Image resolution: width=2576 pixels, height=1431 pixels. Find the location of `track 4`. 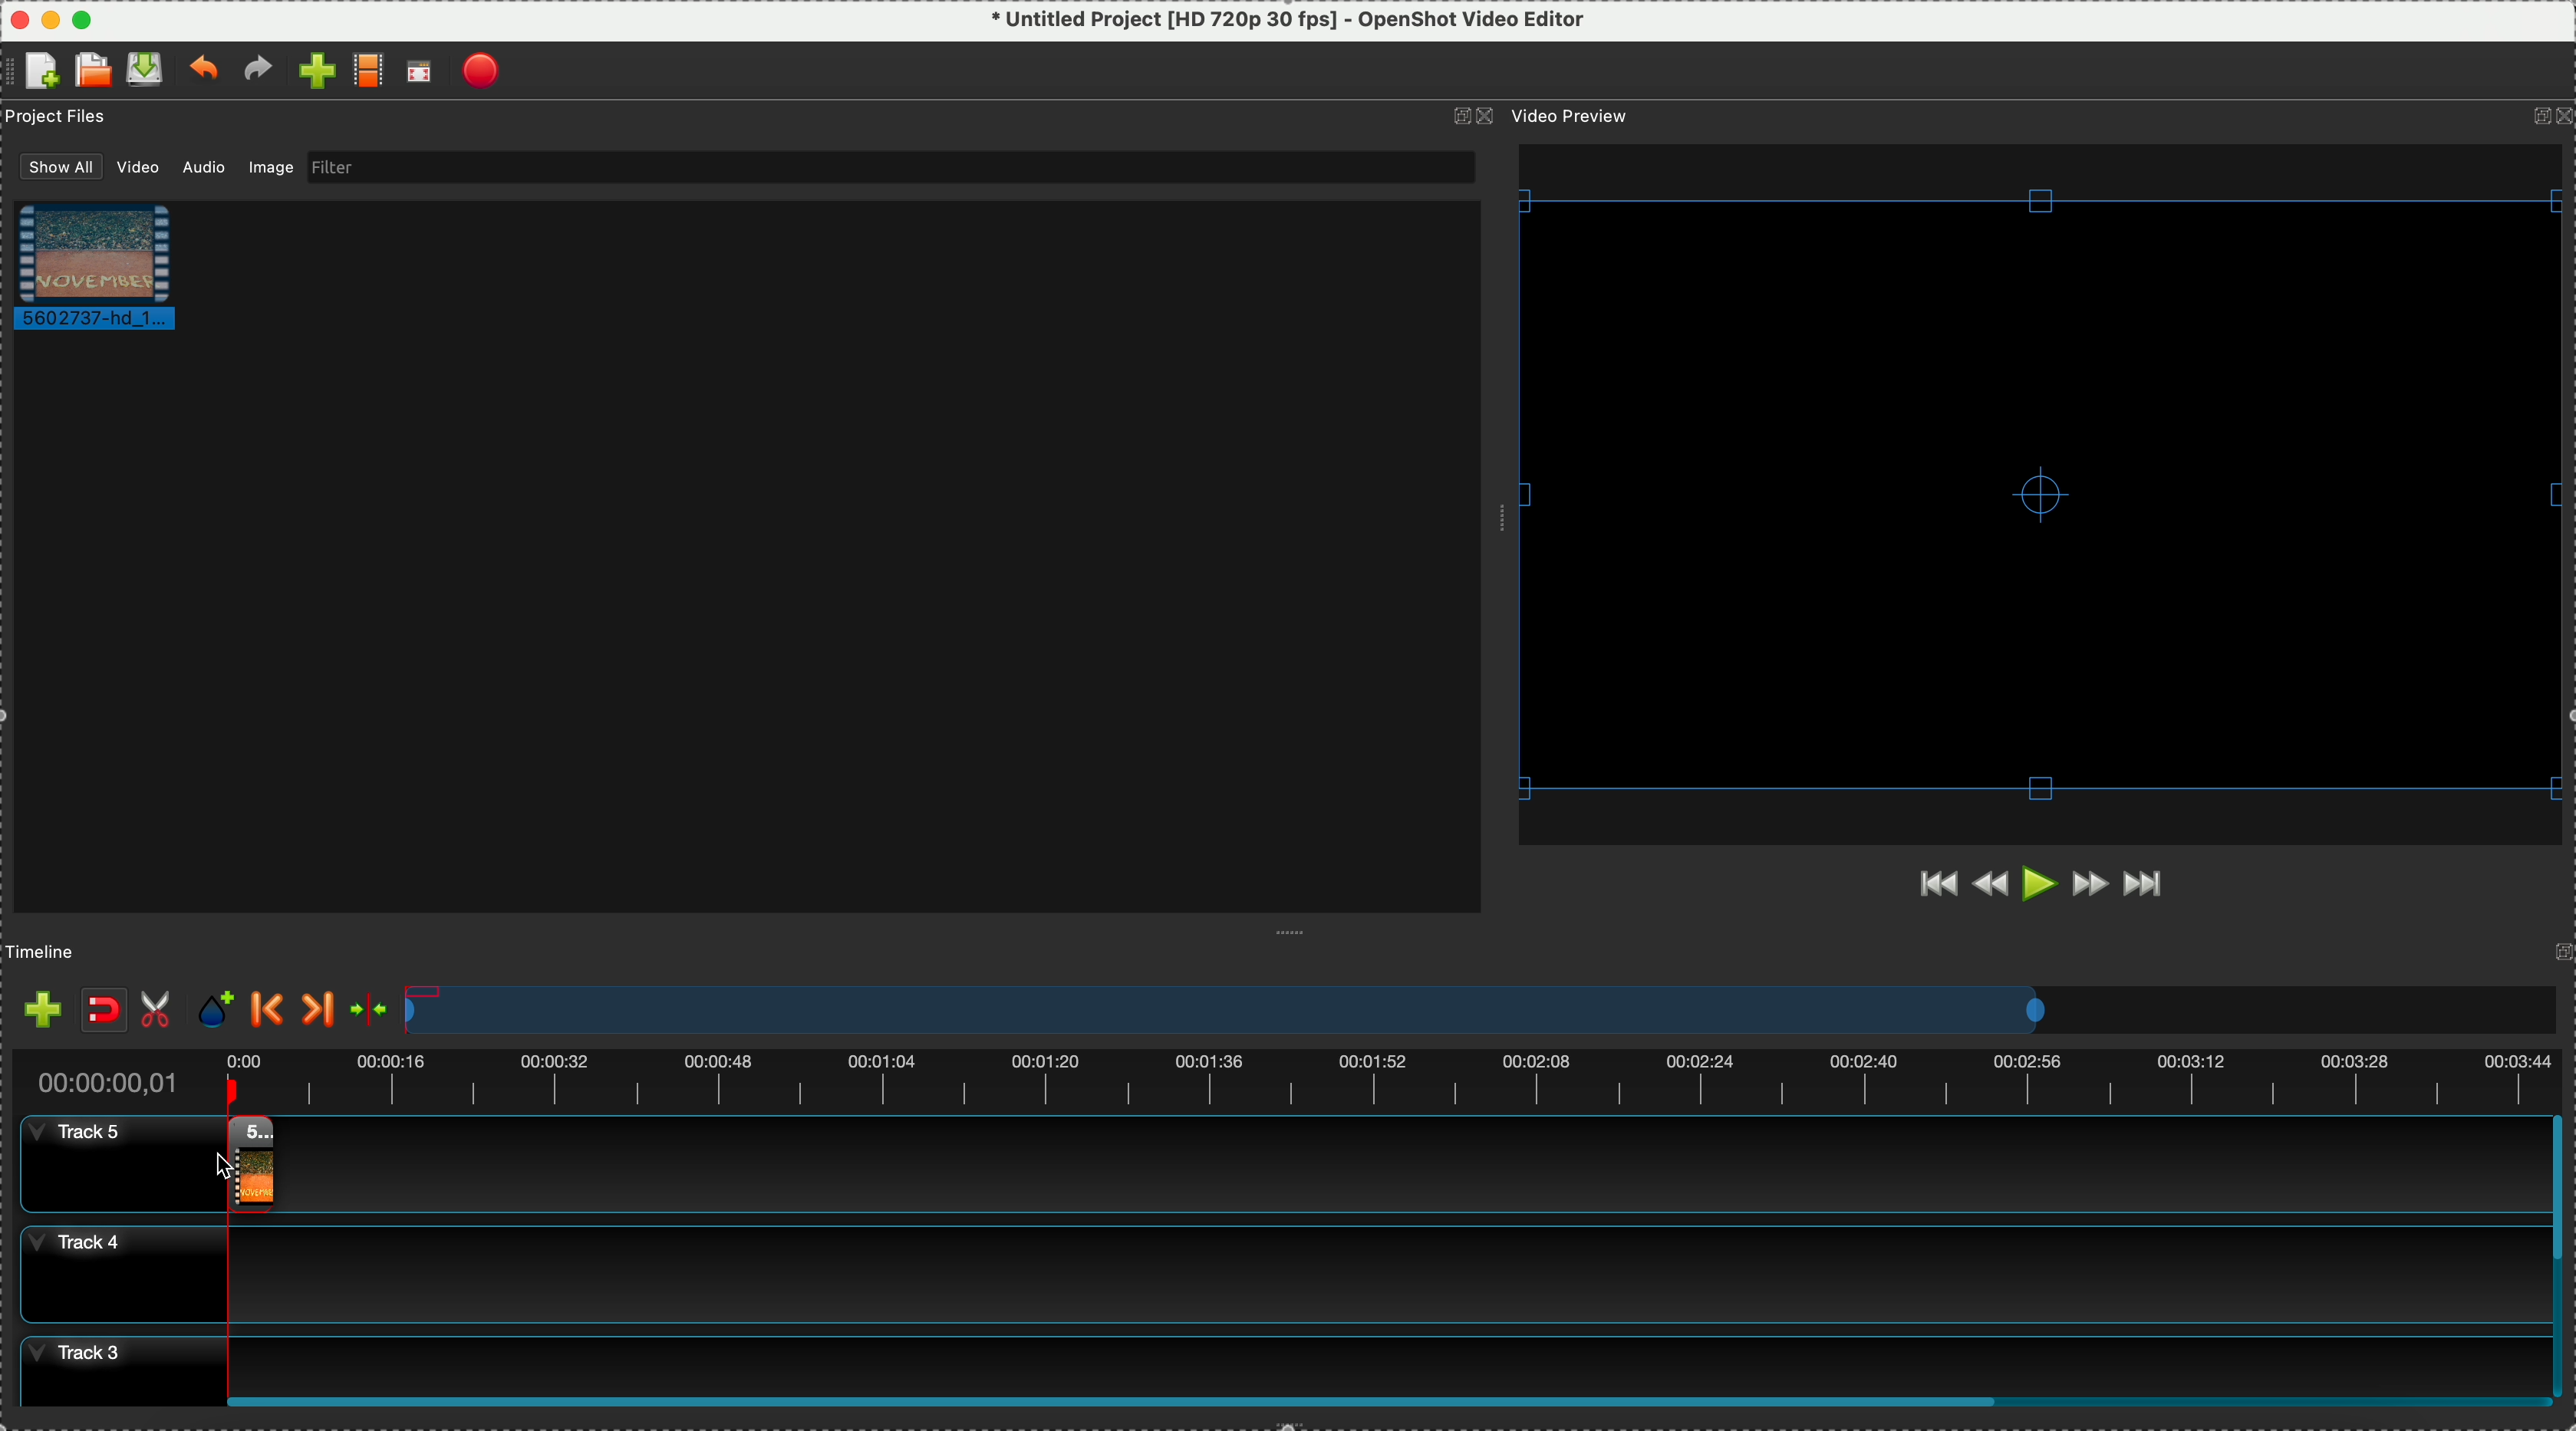

track 4 is located at coordinates (1272, 1275).